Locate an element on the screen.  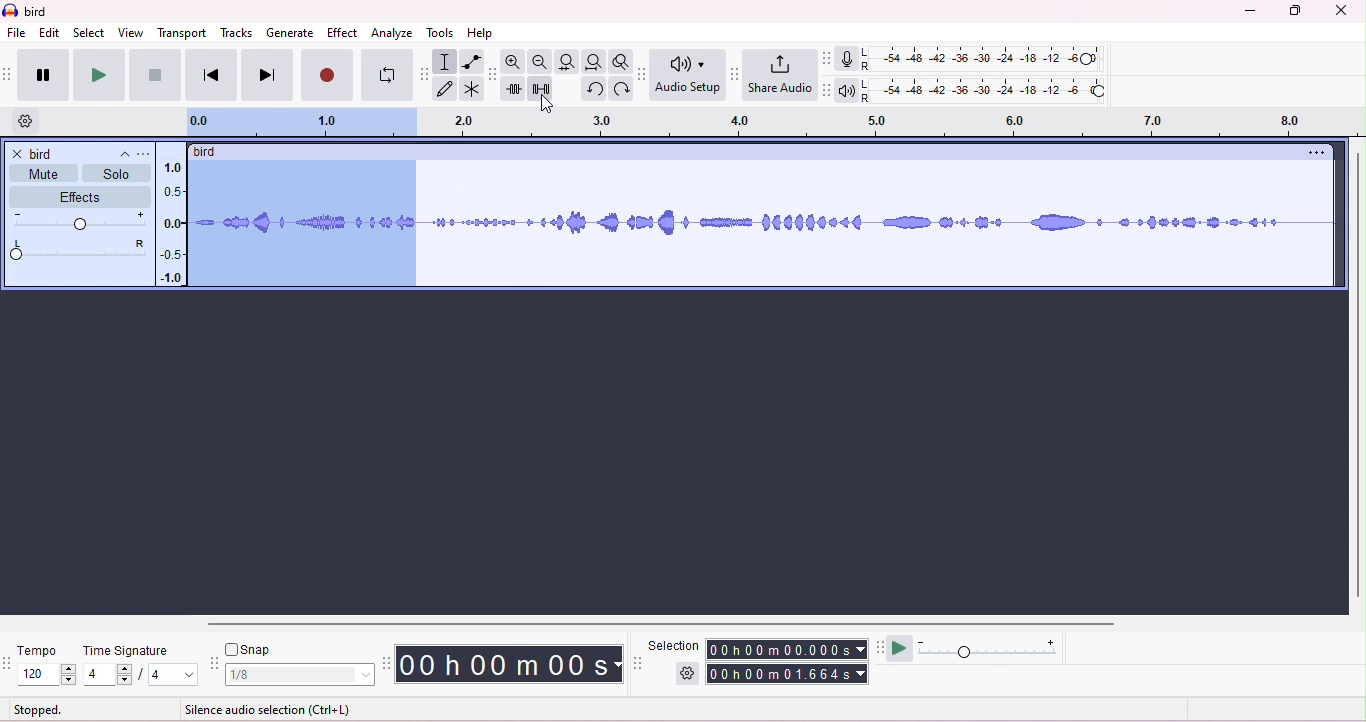
edit is located at coordinates (50, 33).